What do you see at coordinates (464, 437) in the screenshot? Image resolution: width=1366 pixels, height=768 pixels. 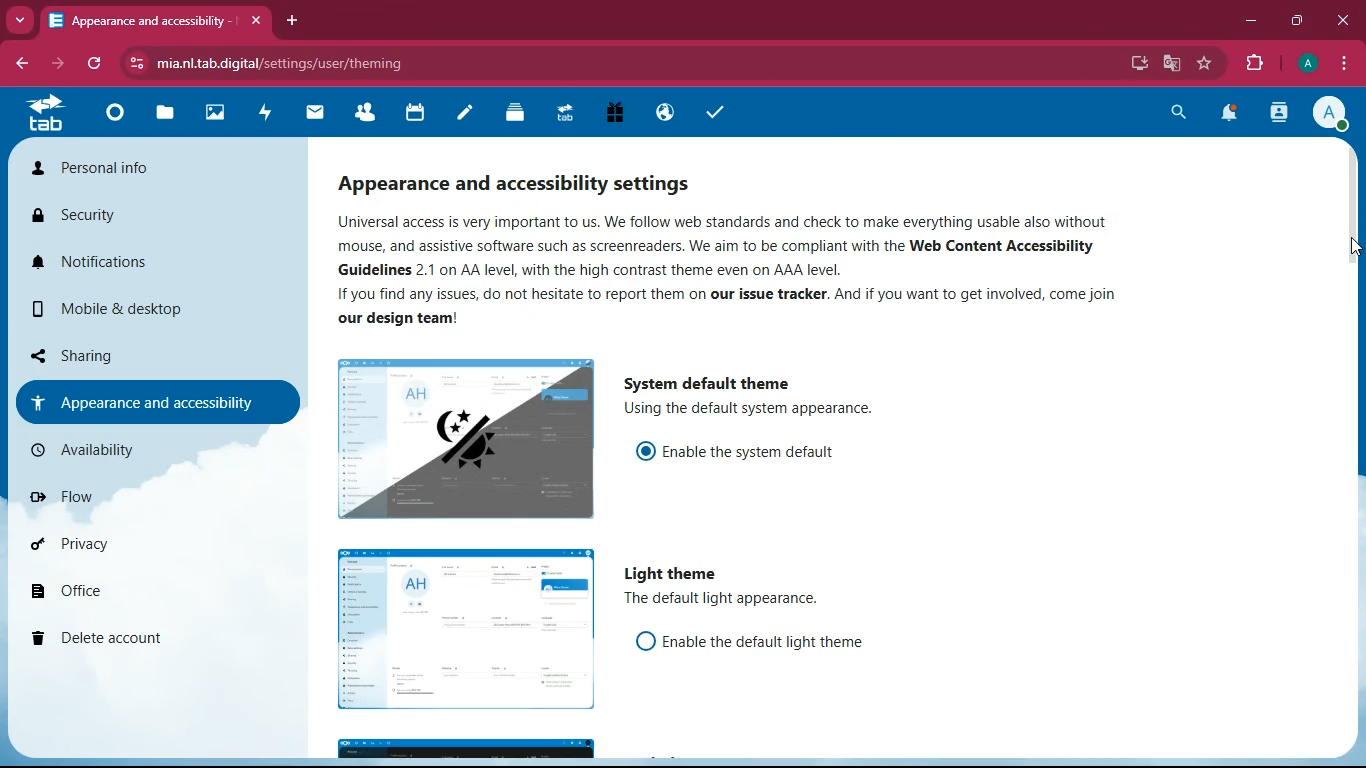 I see `image` at bounding box center [464, 437].